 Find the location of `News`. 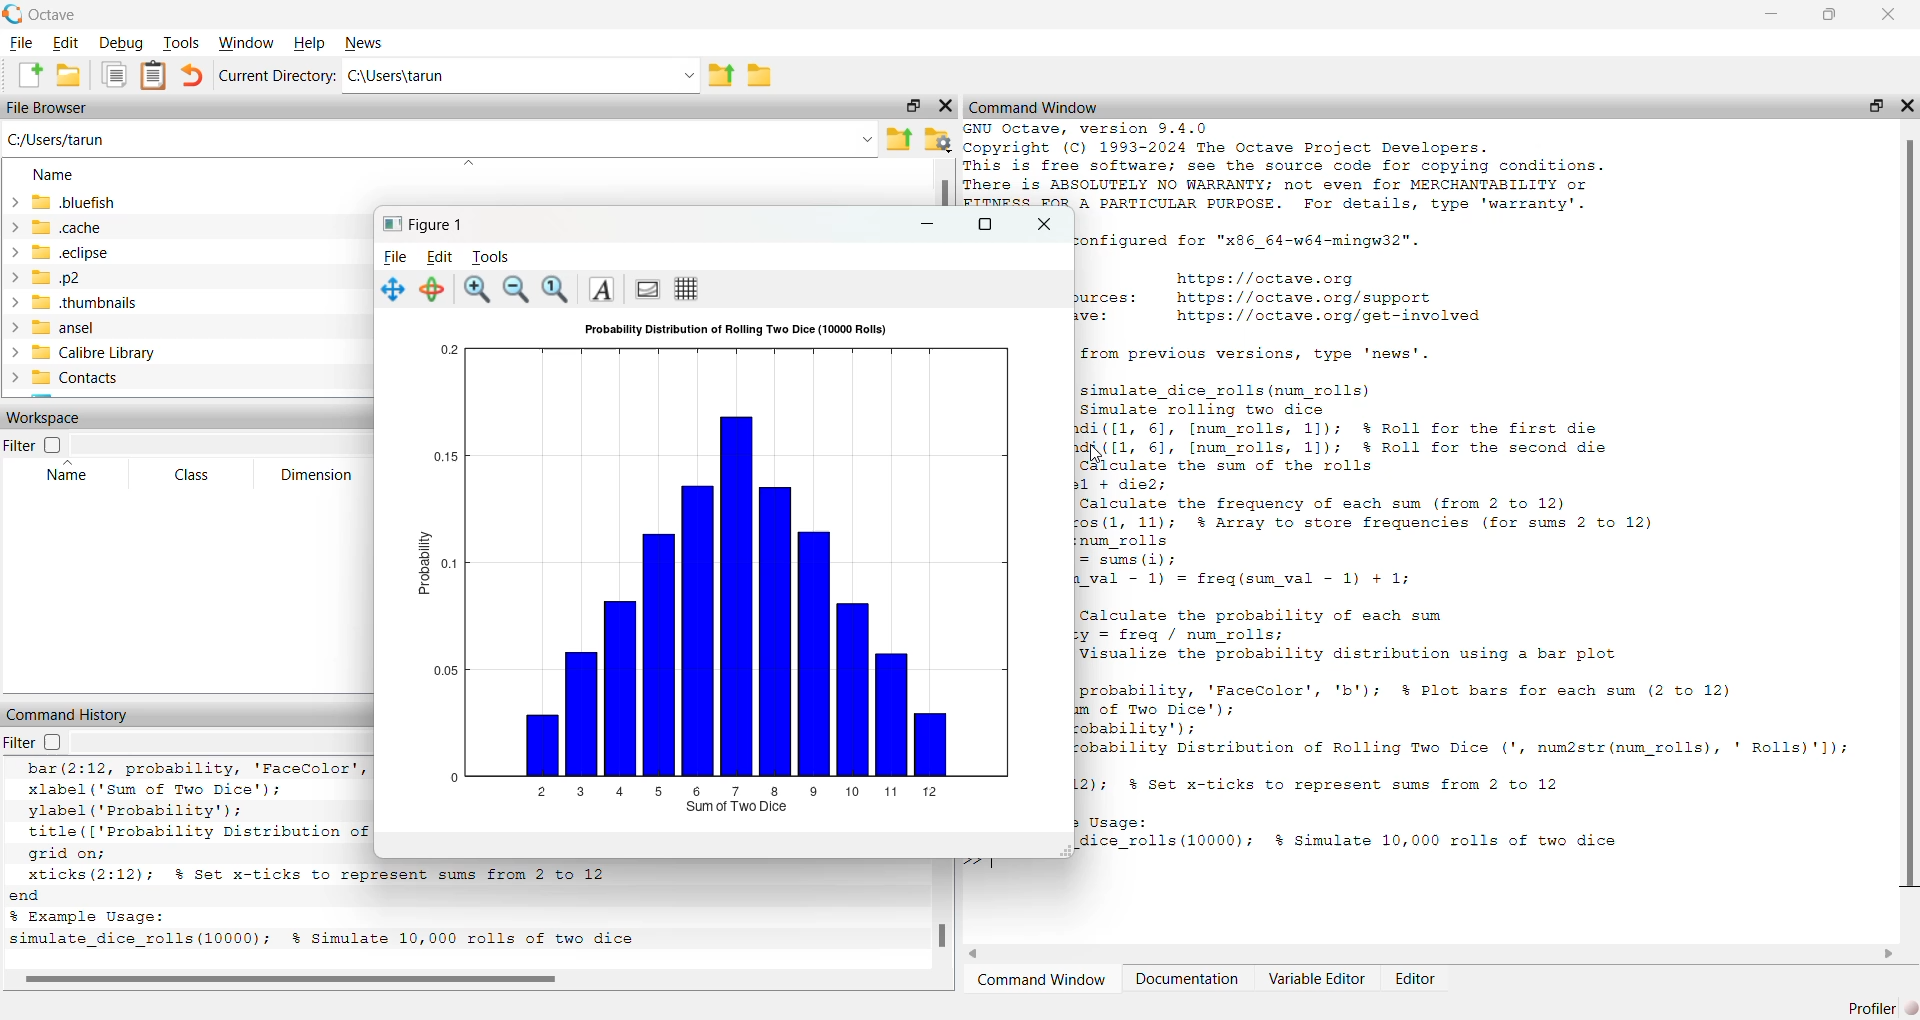

News is located at coordinates (370, 43).